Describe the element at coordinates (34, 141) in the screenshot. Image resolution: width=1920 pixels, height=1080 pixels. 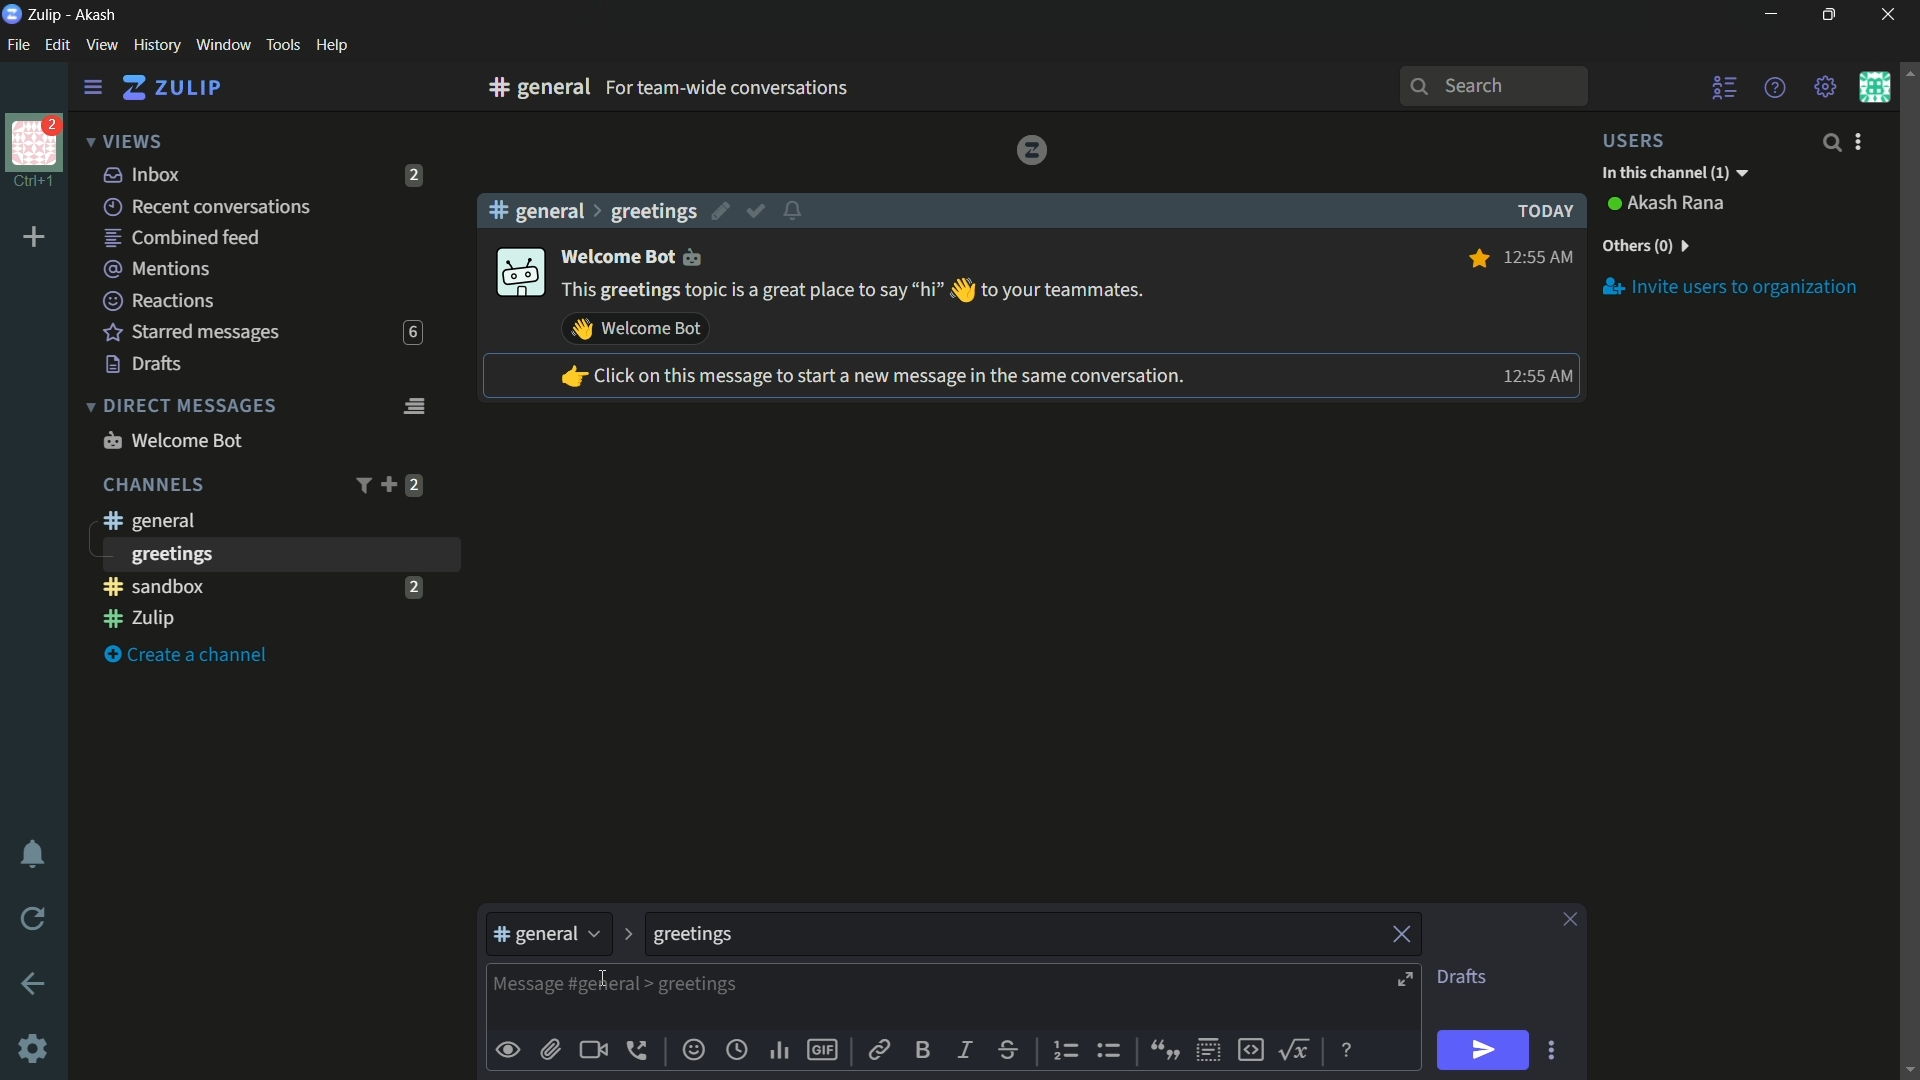
I see `profile` at that location.